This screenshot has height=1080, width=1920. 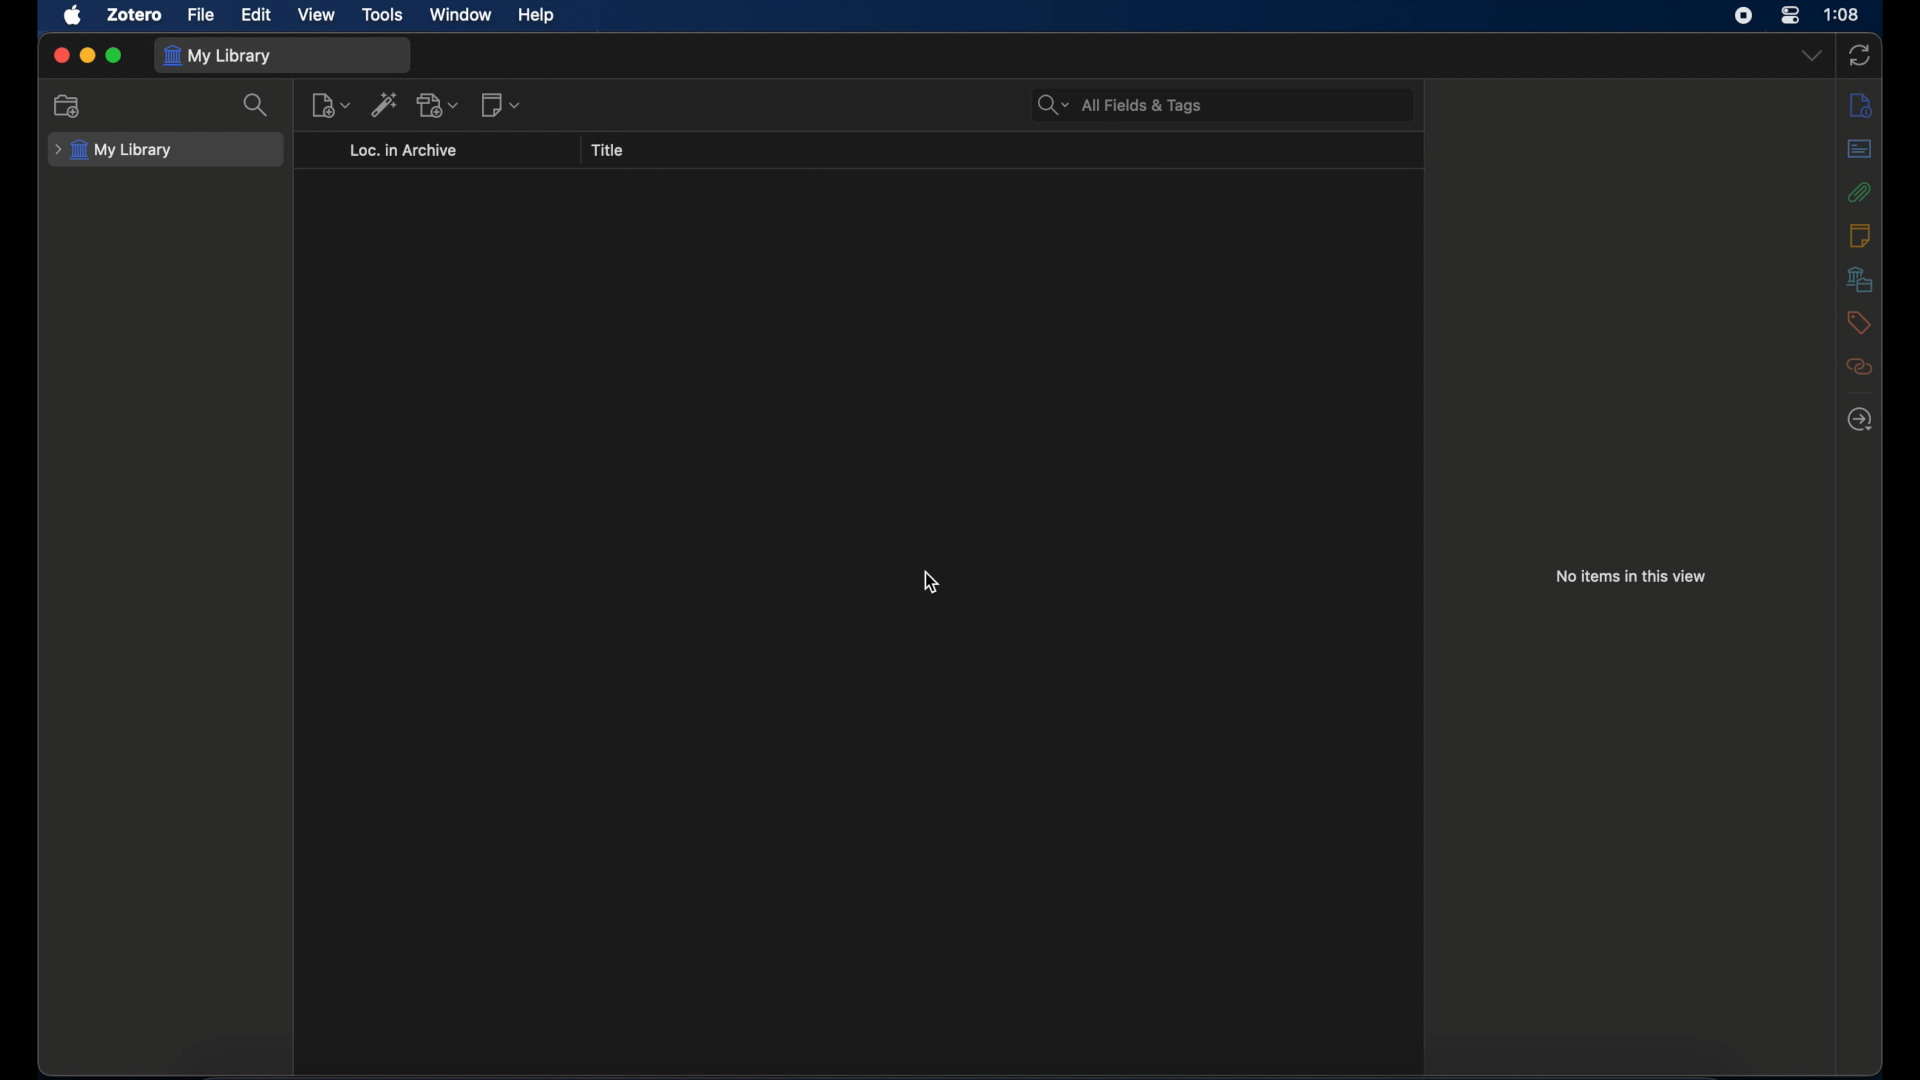 What do you see at coordinates (1858, 323) in the screenshot?
I see `tags` at bounding box center [1858, 323].